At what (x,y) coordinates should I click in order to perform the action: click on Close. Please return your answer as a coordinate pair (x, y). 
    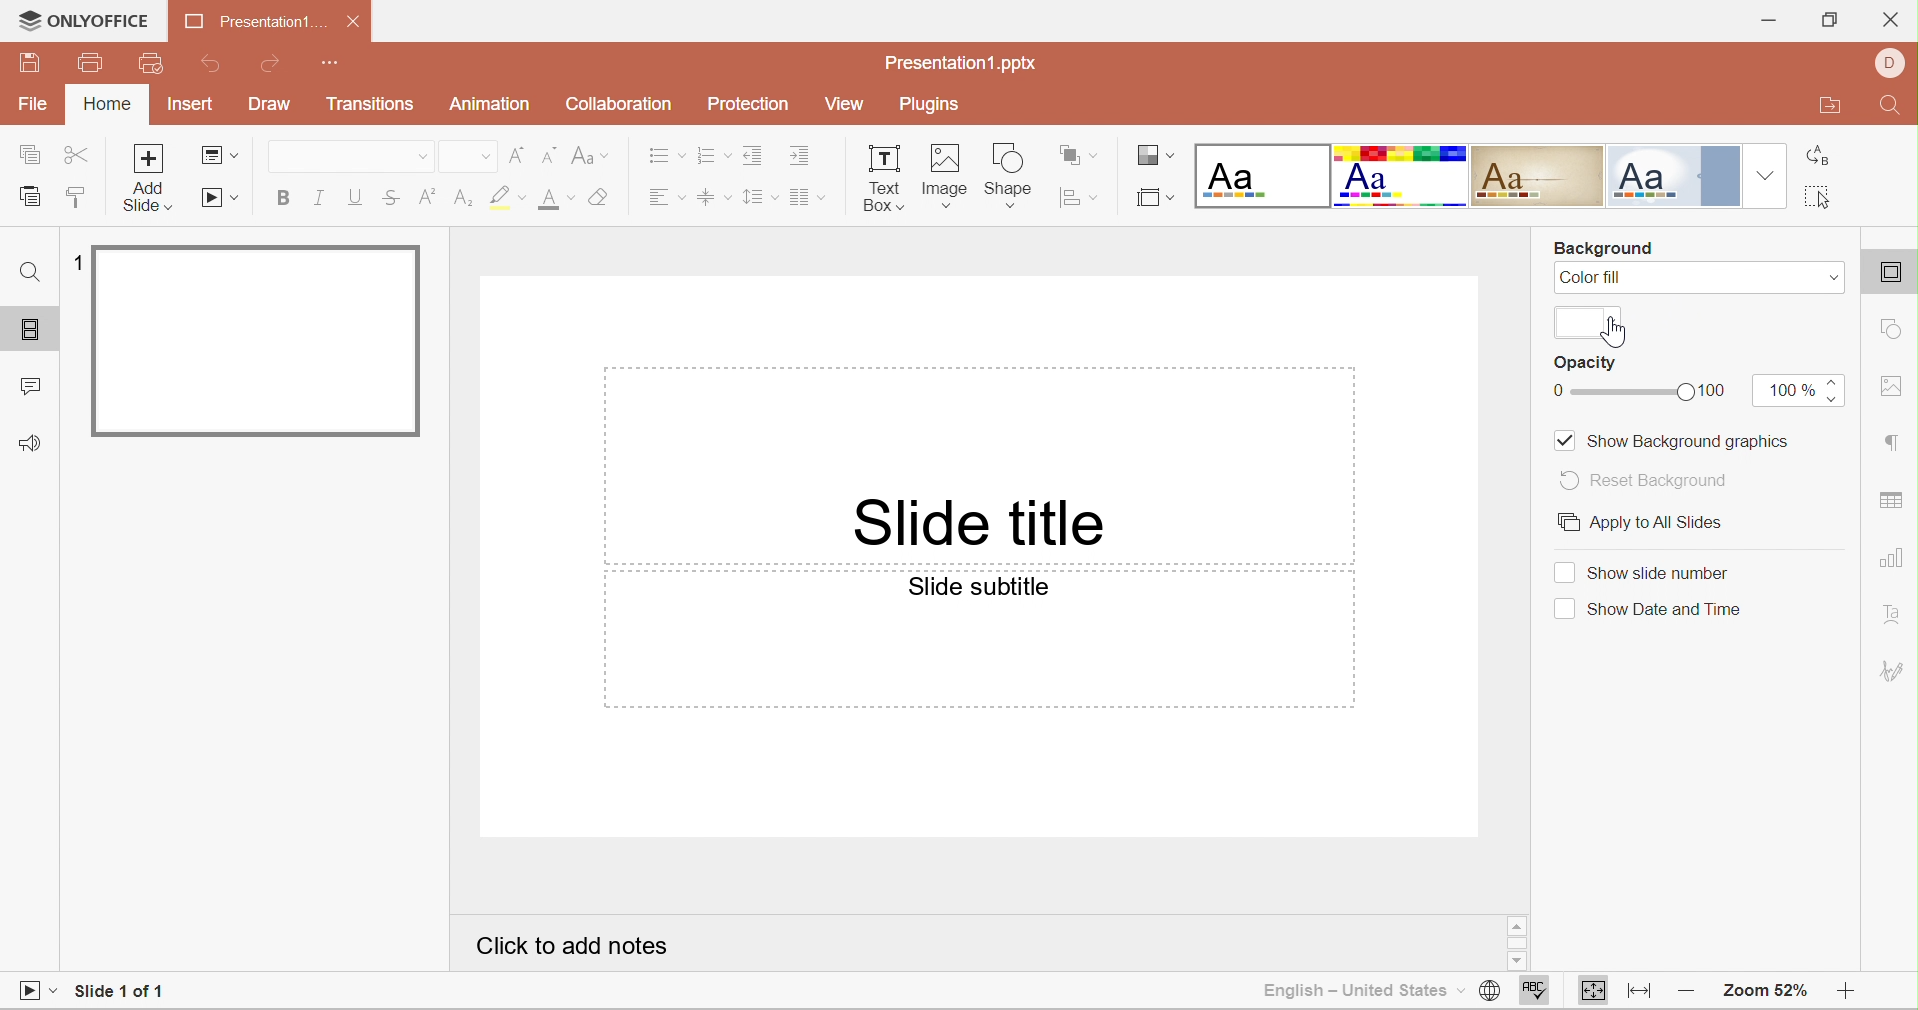
    Looking at the image, I should click on (1891, 20).